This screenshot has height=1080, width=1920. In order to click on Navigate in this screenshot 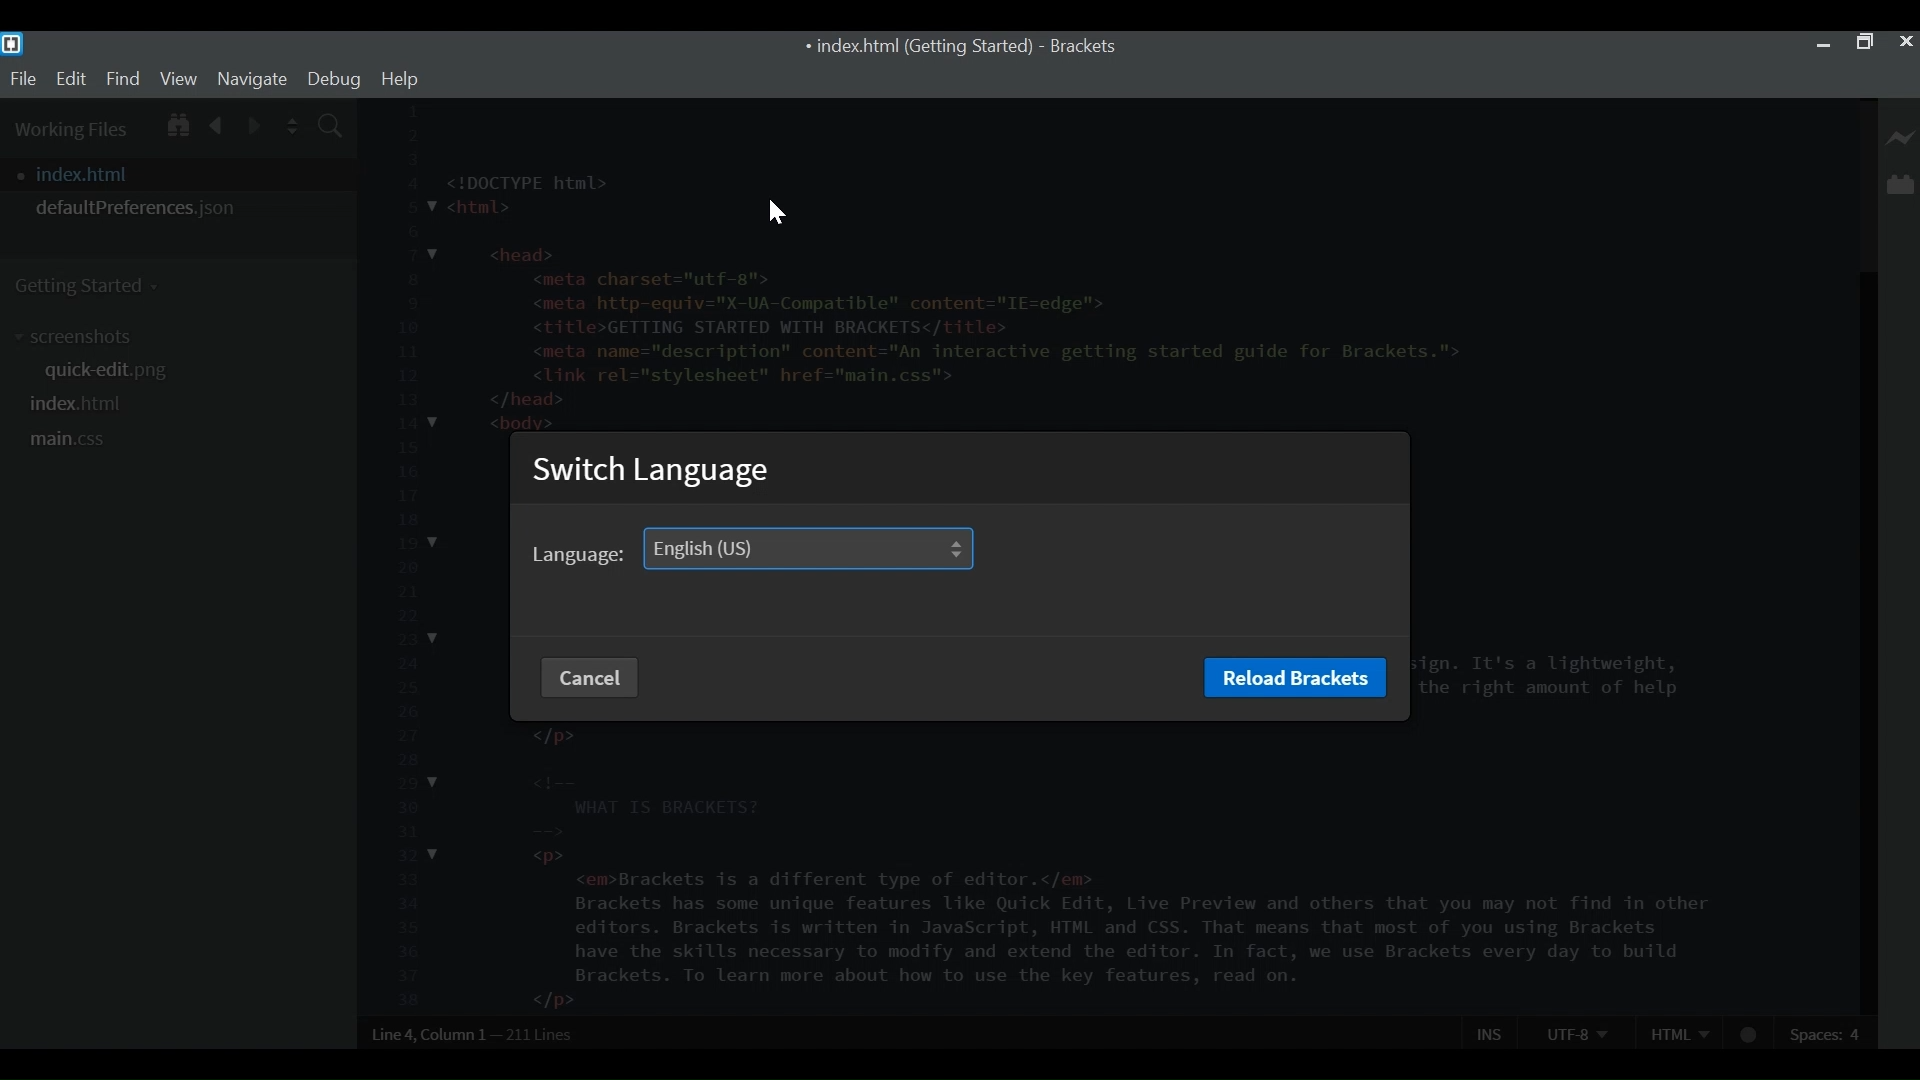, I will do `click(251, 78)`.